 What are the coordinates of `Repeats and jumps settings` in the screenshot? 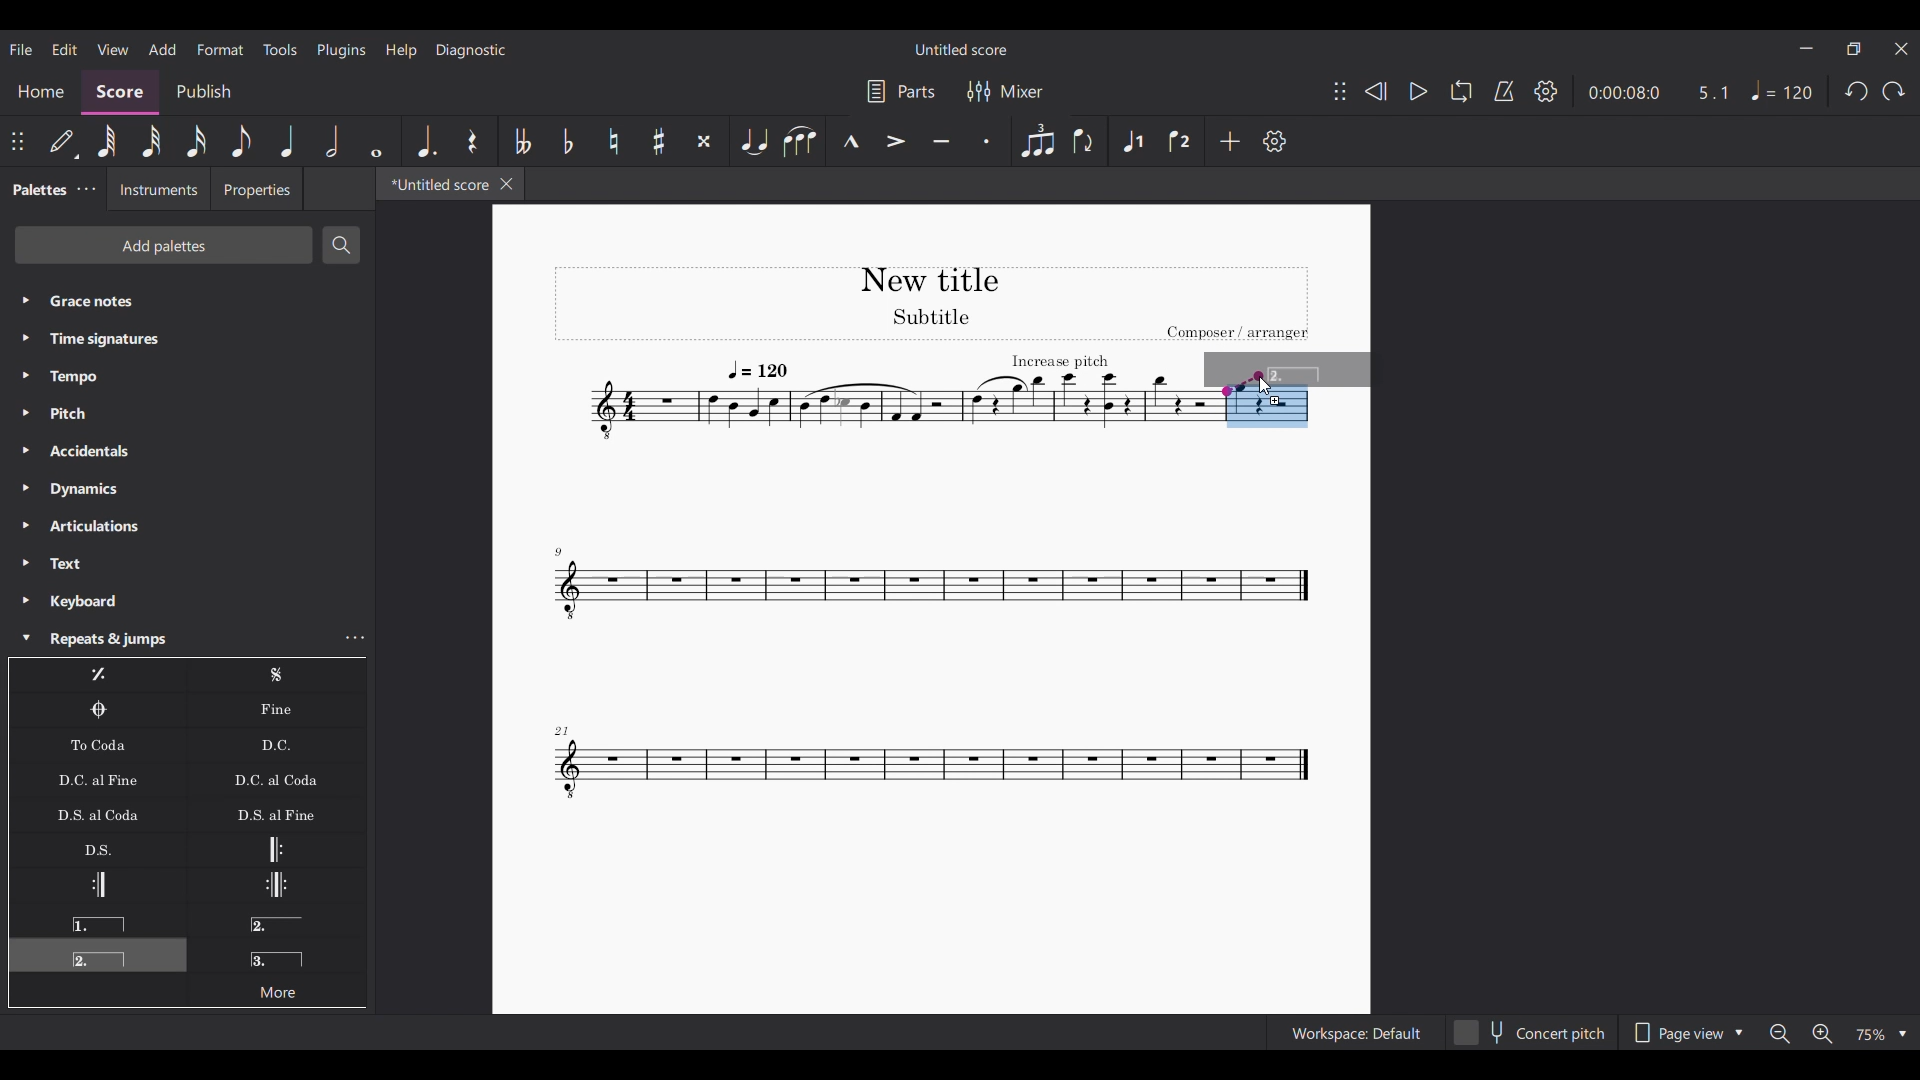 It's located at (356, 637).